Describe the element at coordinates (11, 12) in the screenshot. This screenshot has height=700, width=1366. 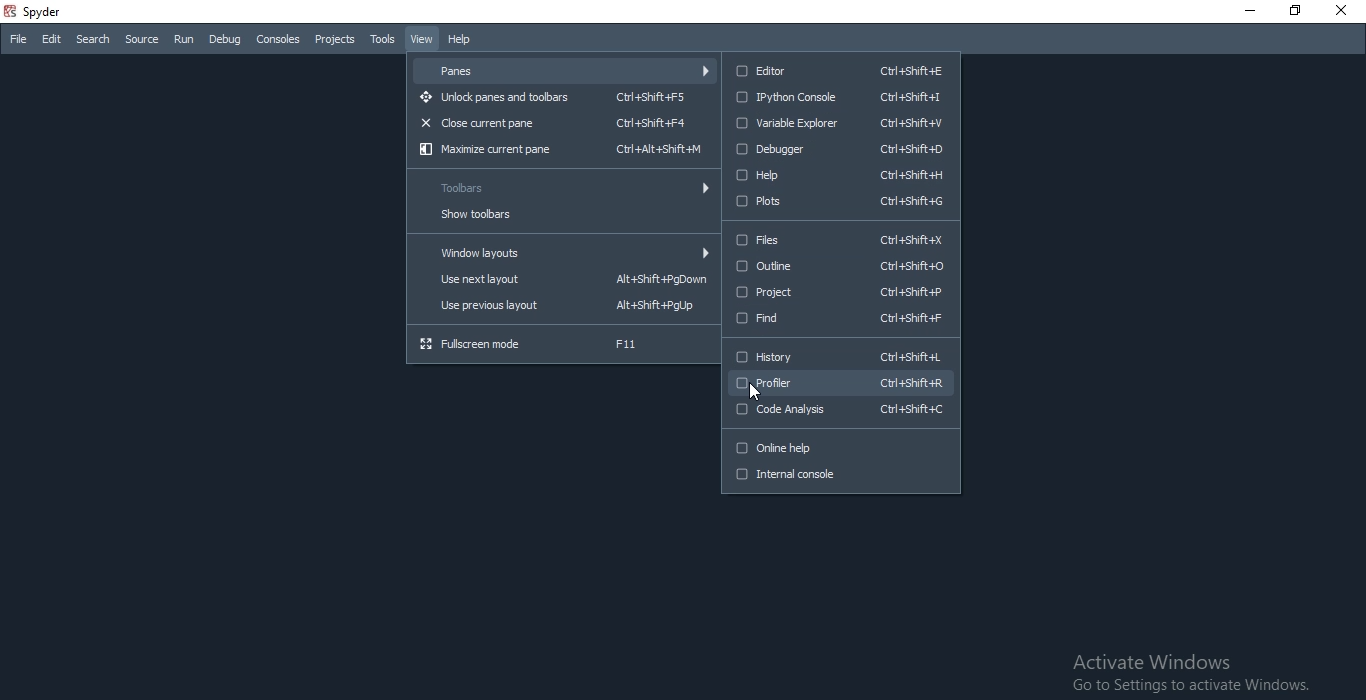
I see `spyder logo` at that location.